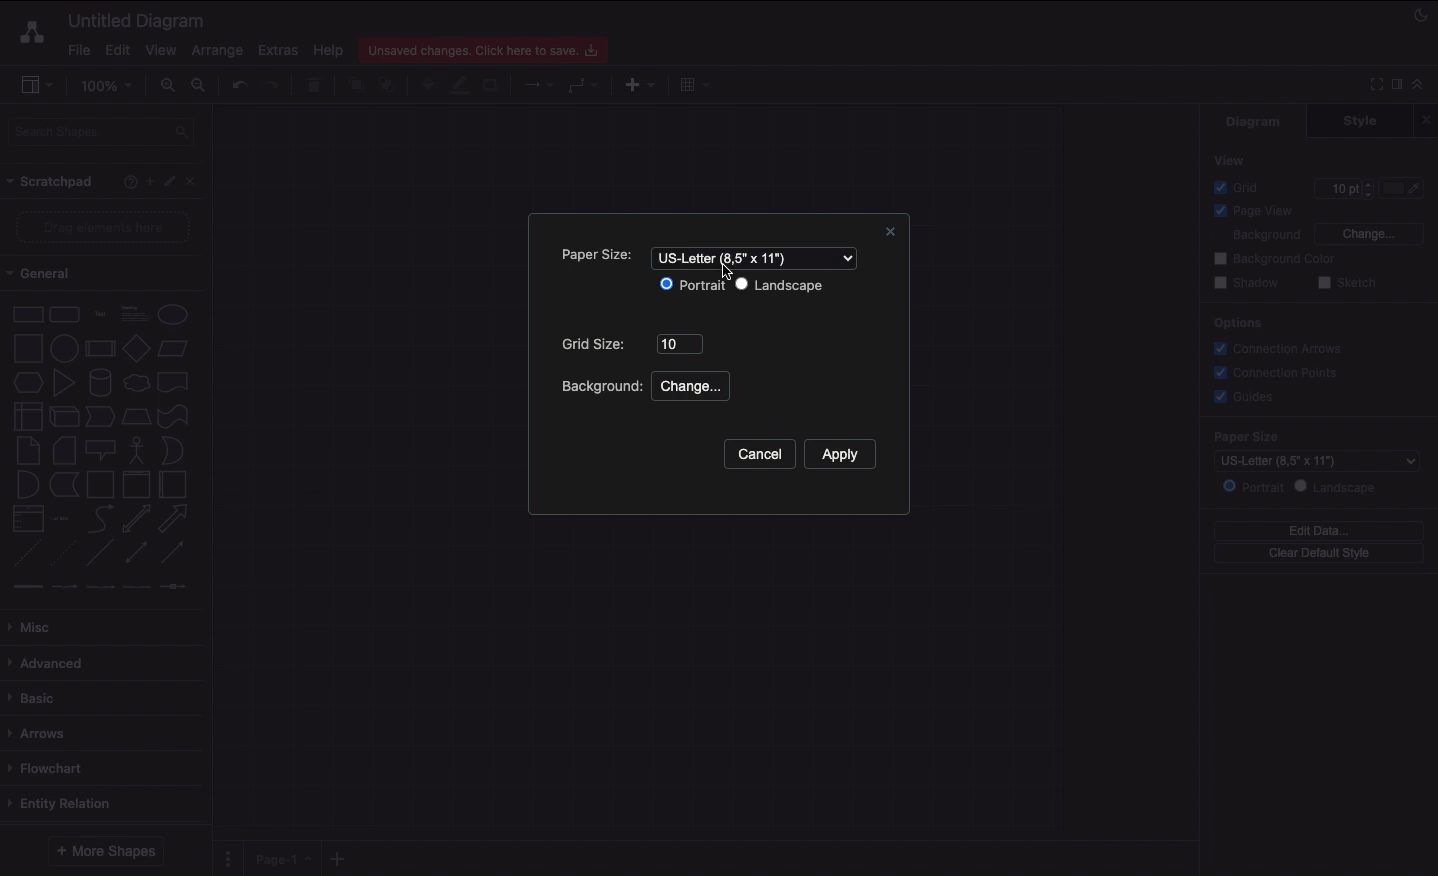  I want to click on Paper size, so click(1313, 436).